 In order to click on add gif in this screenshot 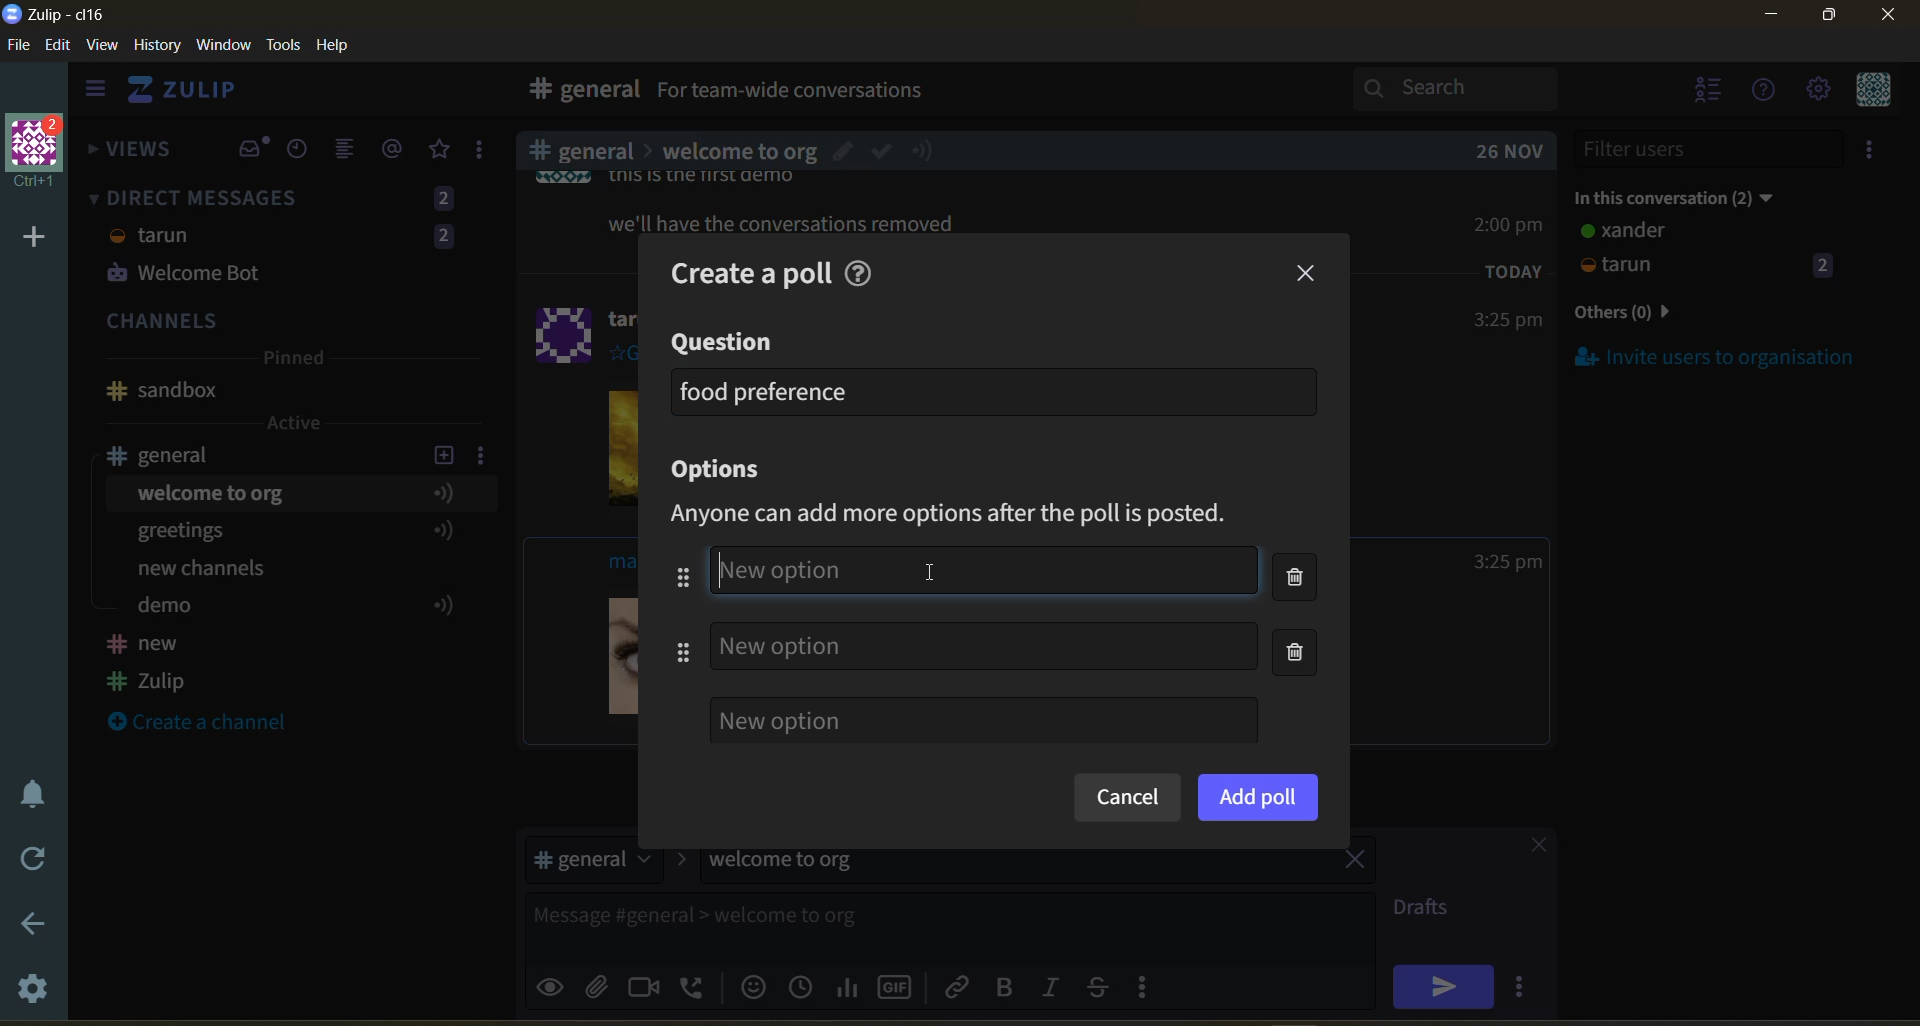, I will do `click(899, 985)`.